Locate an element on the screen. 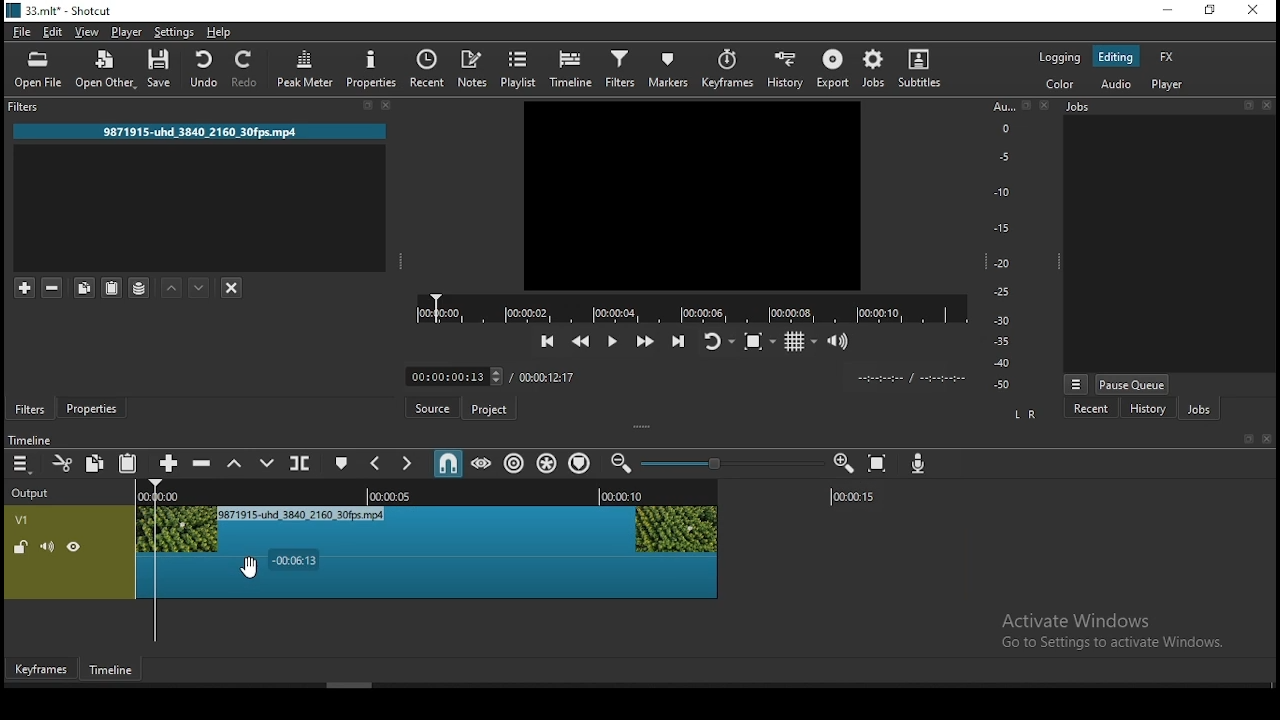 This screenshot has height=720, width=1280. previous marker is located at coordinates (379, 461).